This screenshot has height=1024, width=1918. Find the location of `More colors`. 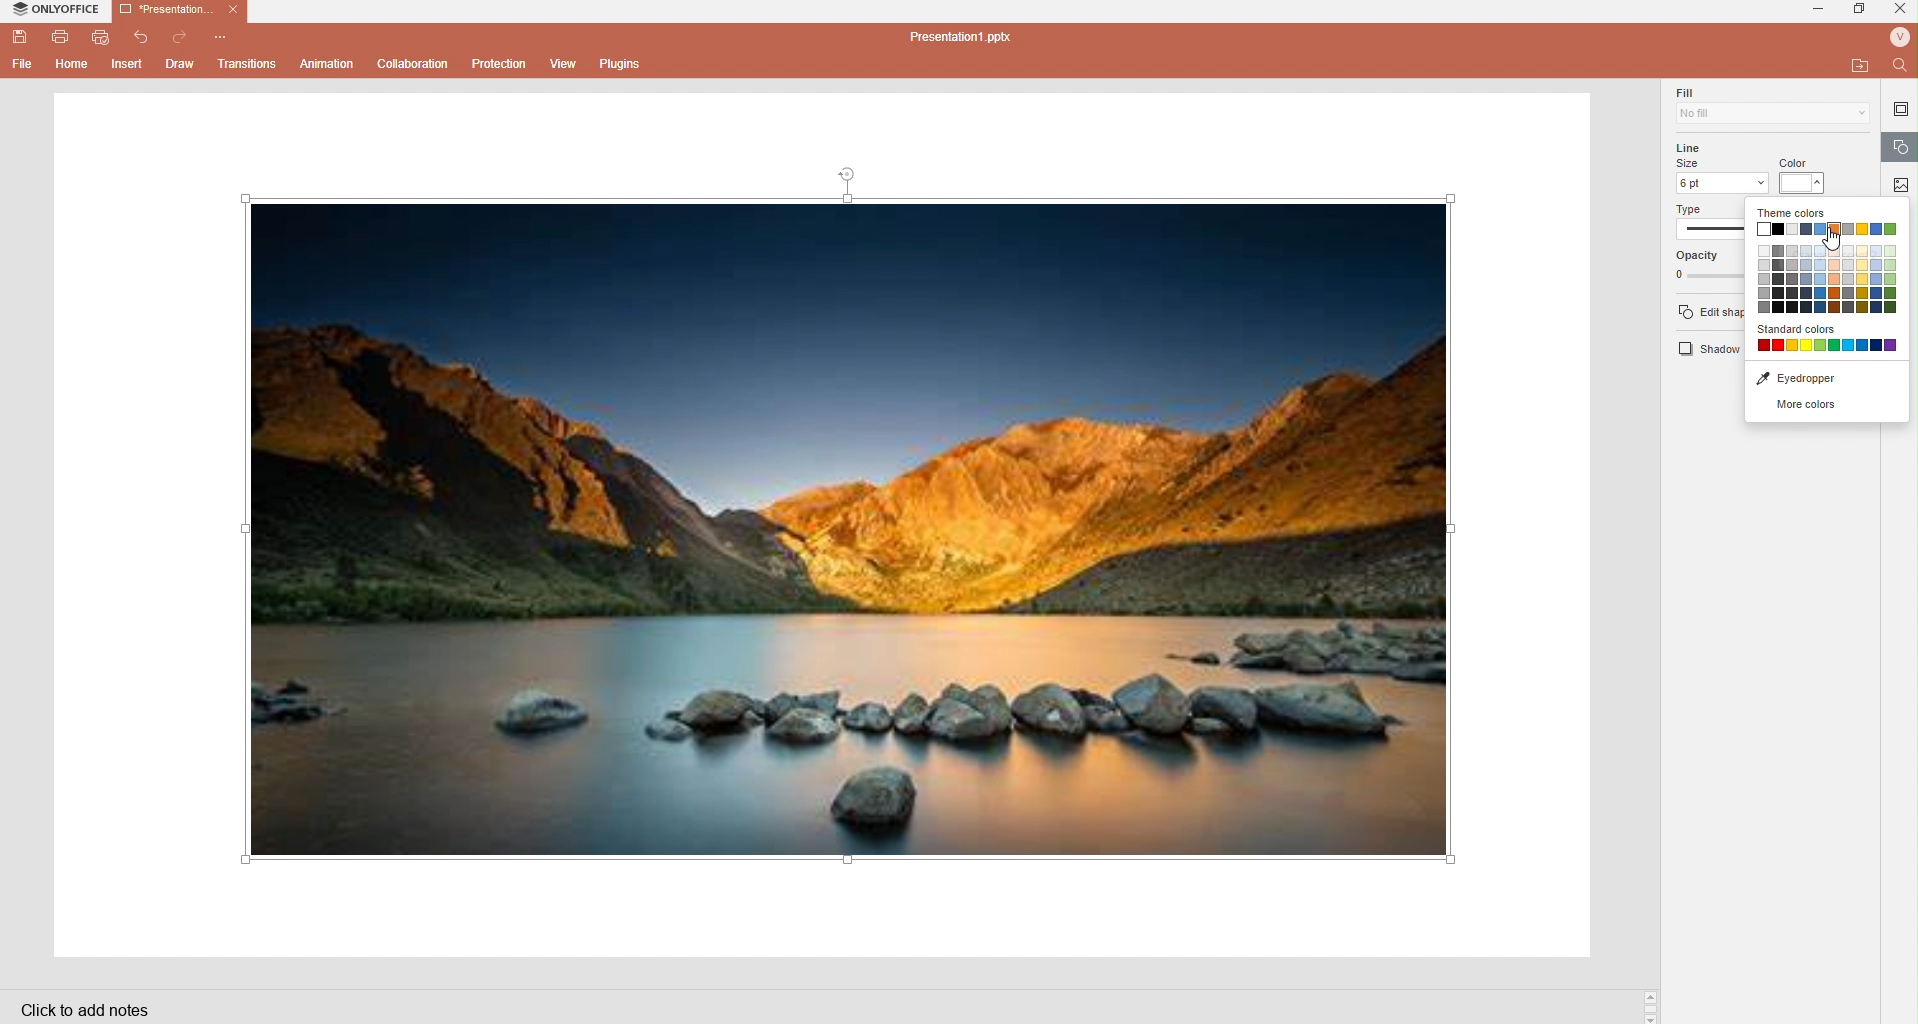

More colors is located at coordinates (1827, 409).